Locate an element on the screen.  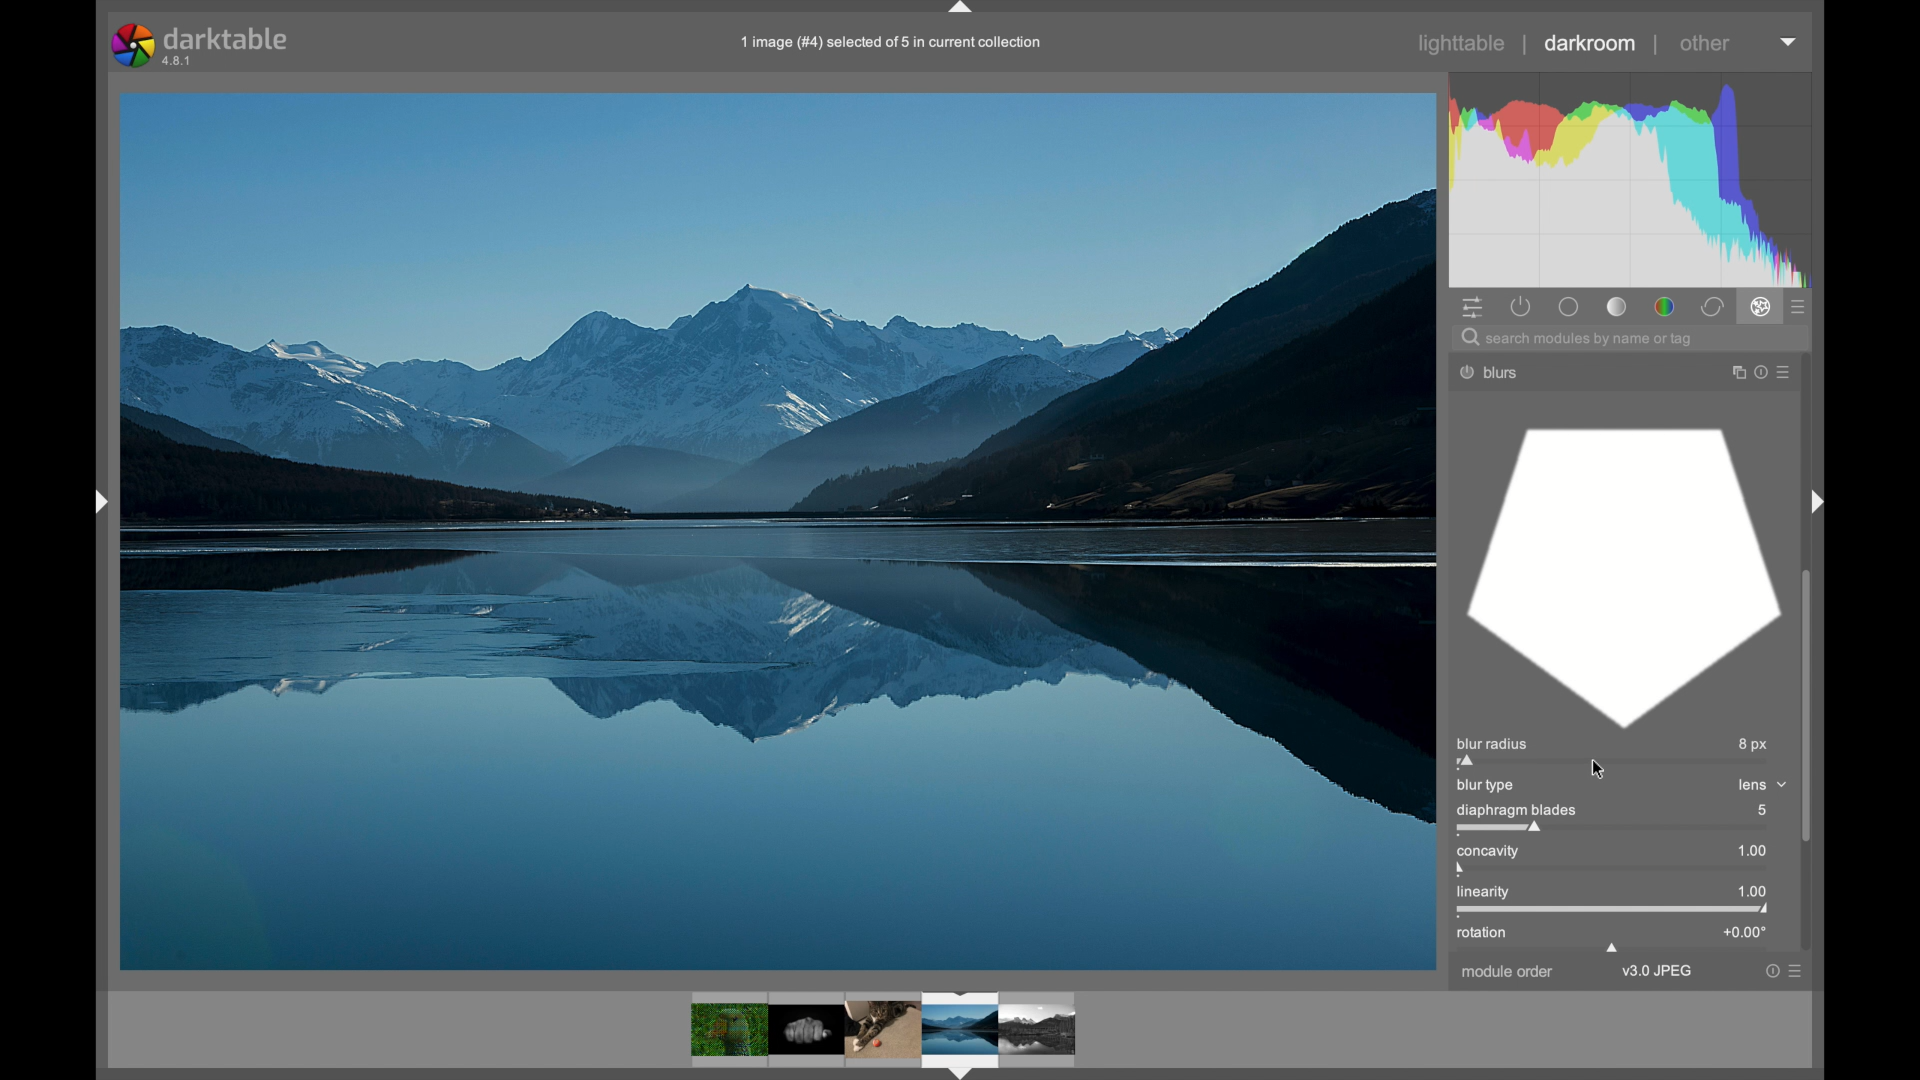
help is located at coordinates (1756, 373).